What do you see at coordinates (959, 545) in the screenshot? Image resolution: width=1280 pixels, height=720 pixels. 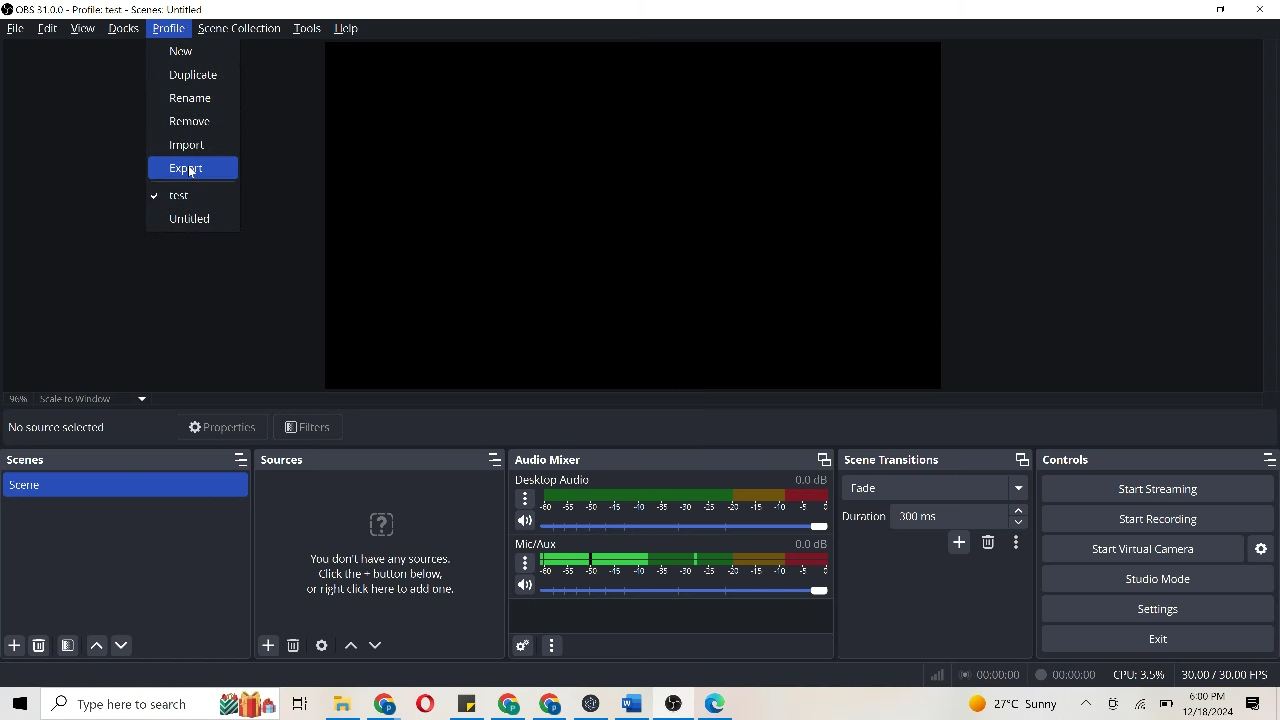 I see `add configuration transition` at bounding box center [959, 545].